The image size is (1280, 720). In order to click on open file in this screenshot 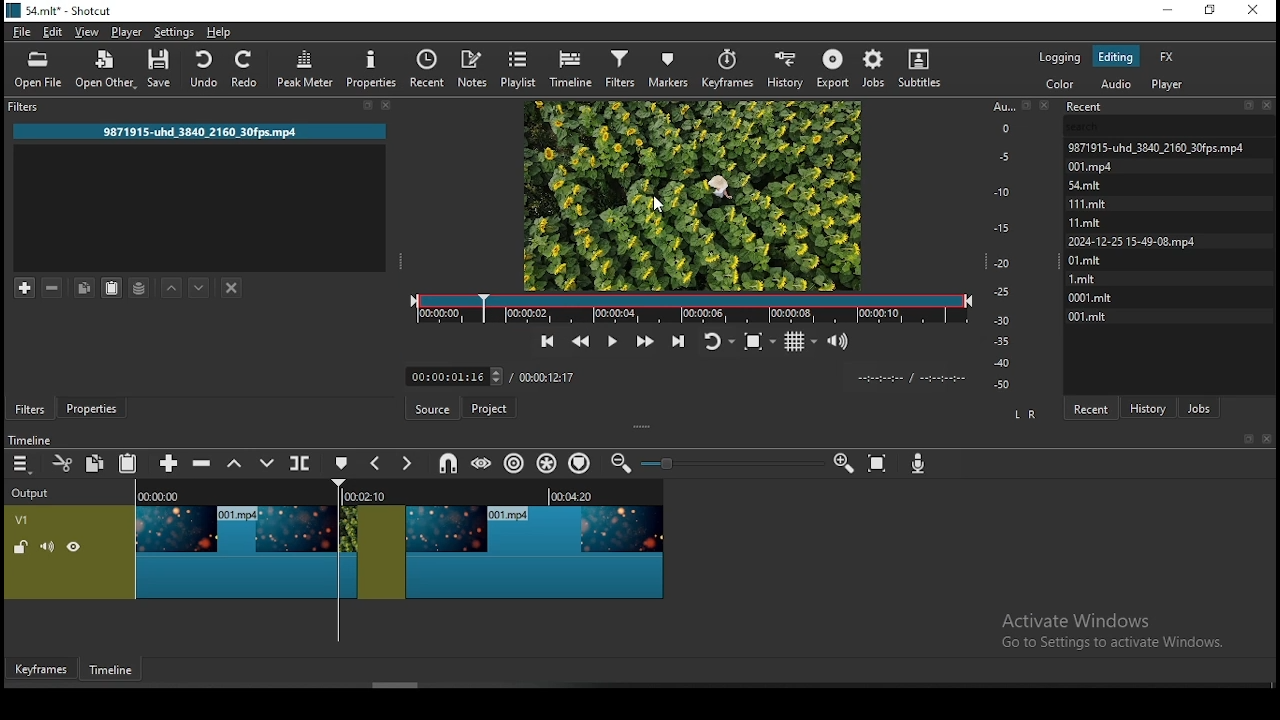, I will do `click(39, 70)`.